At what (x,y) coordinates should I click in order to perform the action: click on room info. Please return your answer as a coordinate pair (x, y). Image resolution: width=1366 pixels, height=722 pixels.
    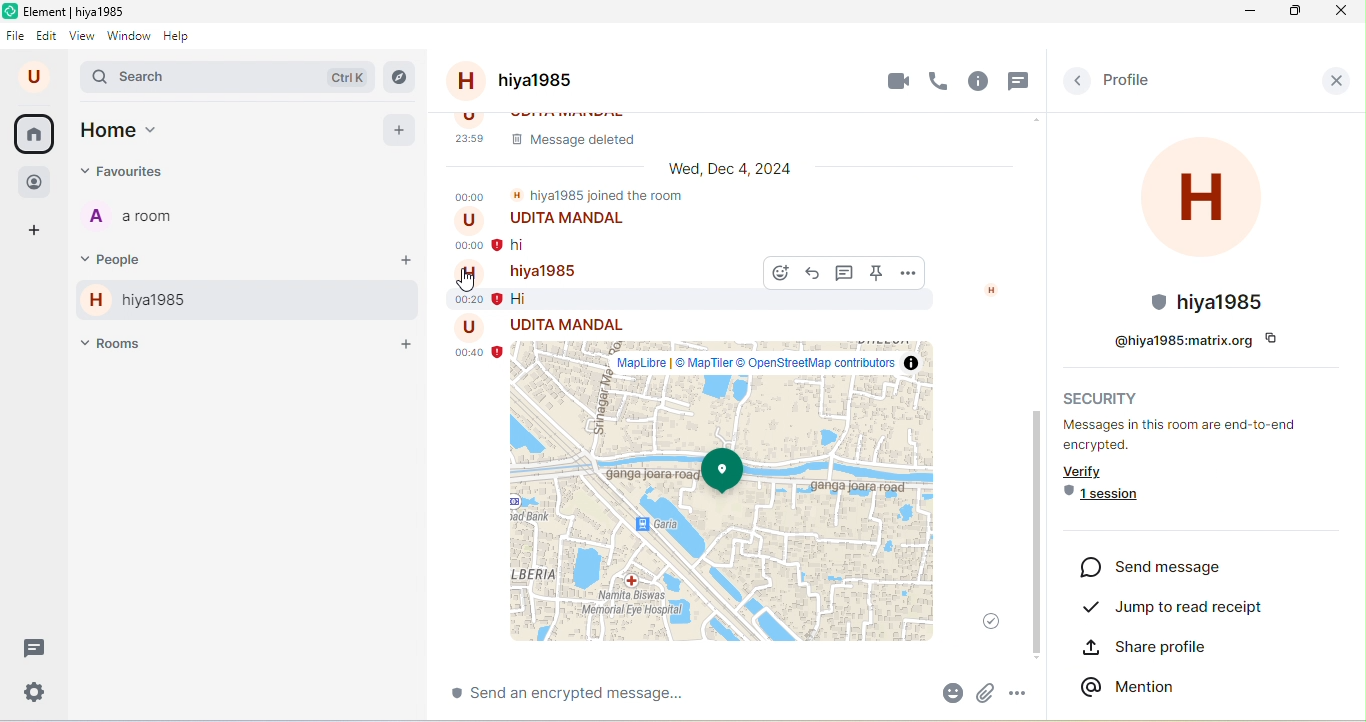
    Looking at the image, I should click on (981, 82).